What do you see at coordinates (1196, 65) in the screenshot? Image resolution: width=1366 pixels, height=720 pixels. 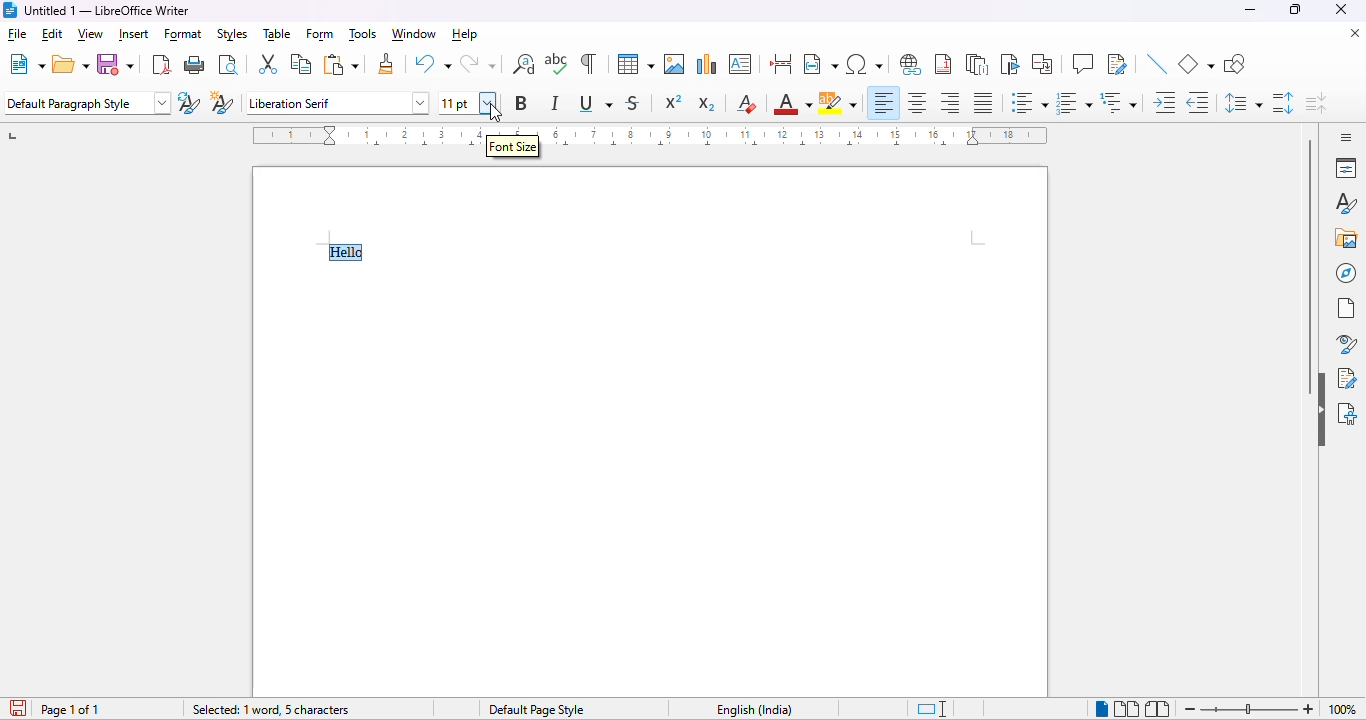 I see `basic shapes` at bounding box center [1196, 65].